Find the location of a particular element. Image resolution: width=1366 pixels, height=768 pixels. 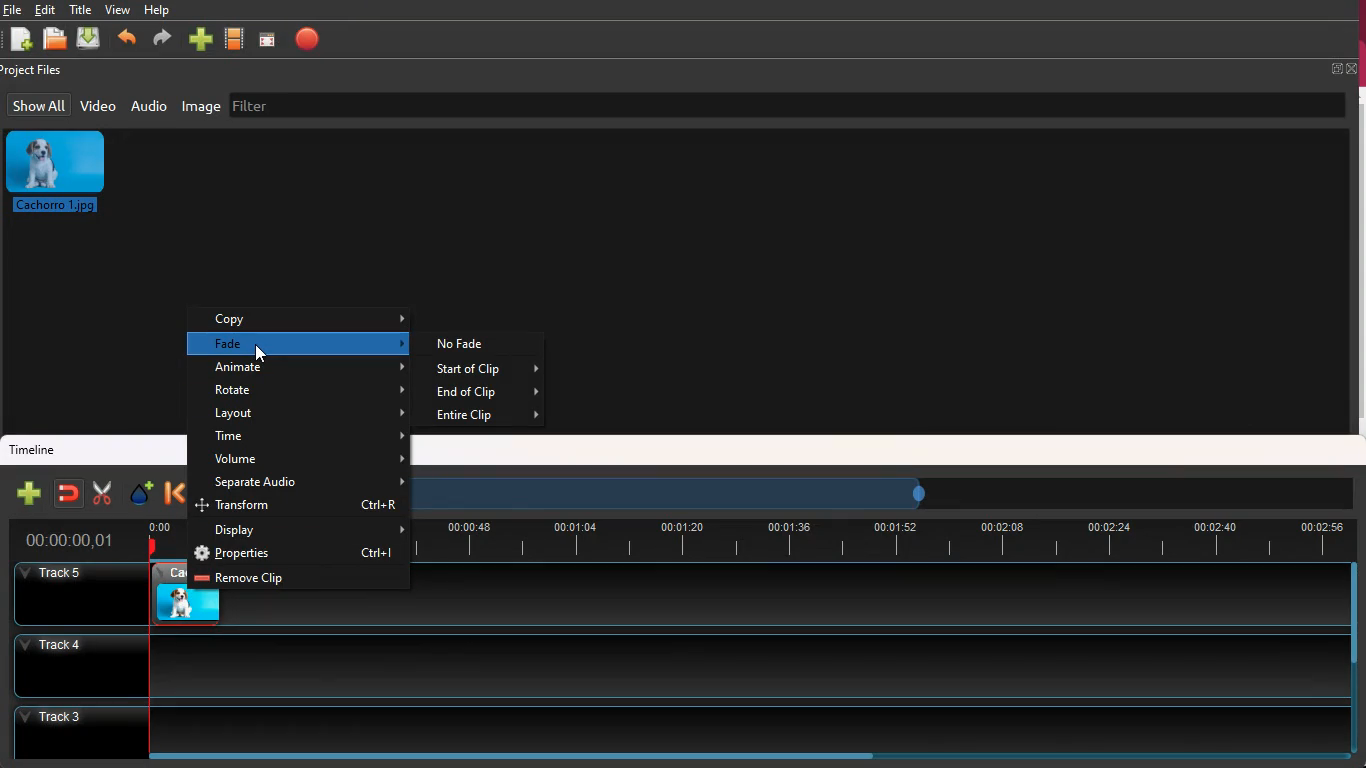

copy is located at coordinates (310, 320).